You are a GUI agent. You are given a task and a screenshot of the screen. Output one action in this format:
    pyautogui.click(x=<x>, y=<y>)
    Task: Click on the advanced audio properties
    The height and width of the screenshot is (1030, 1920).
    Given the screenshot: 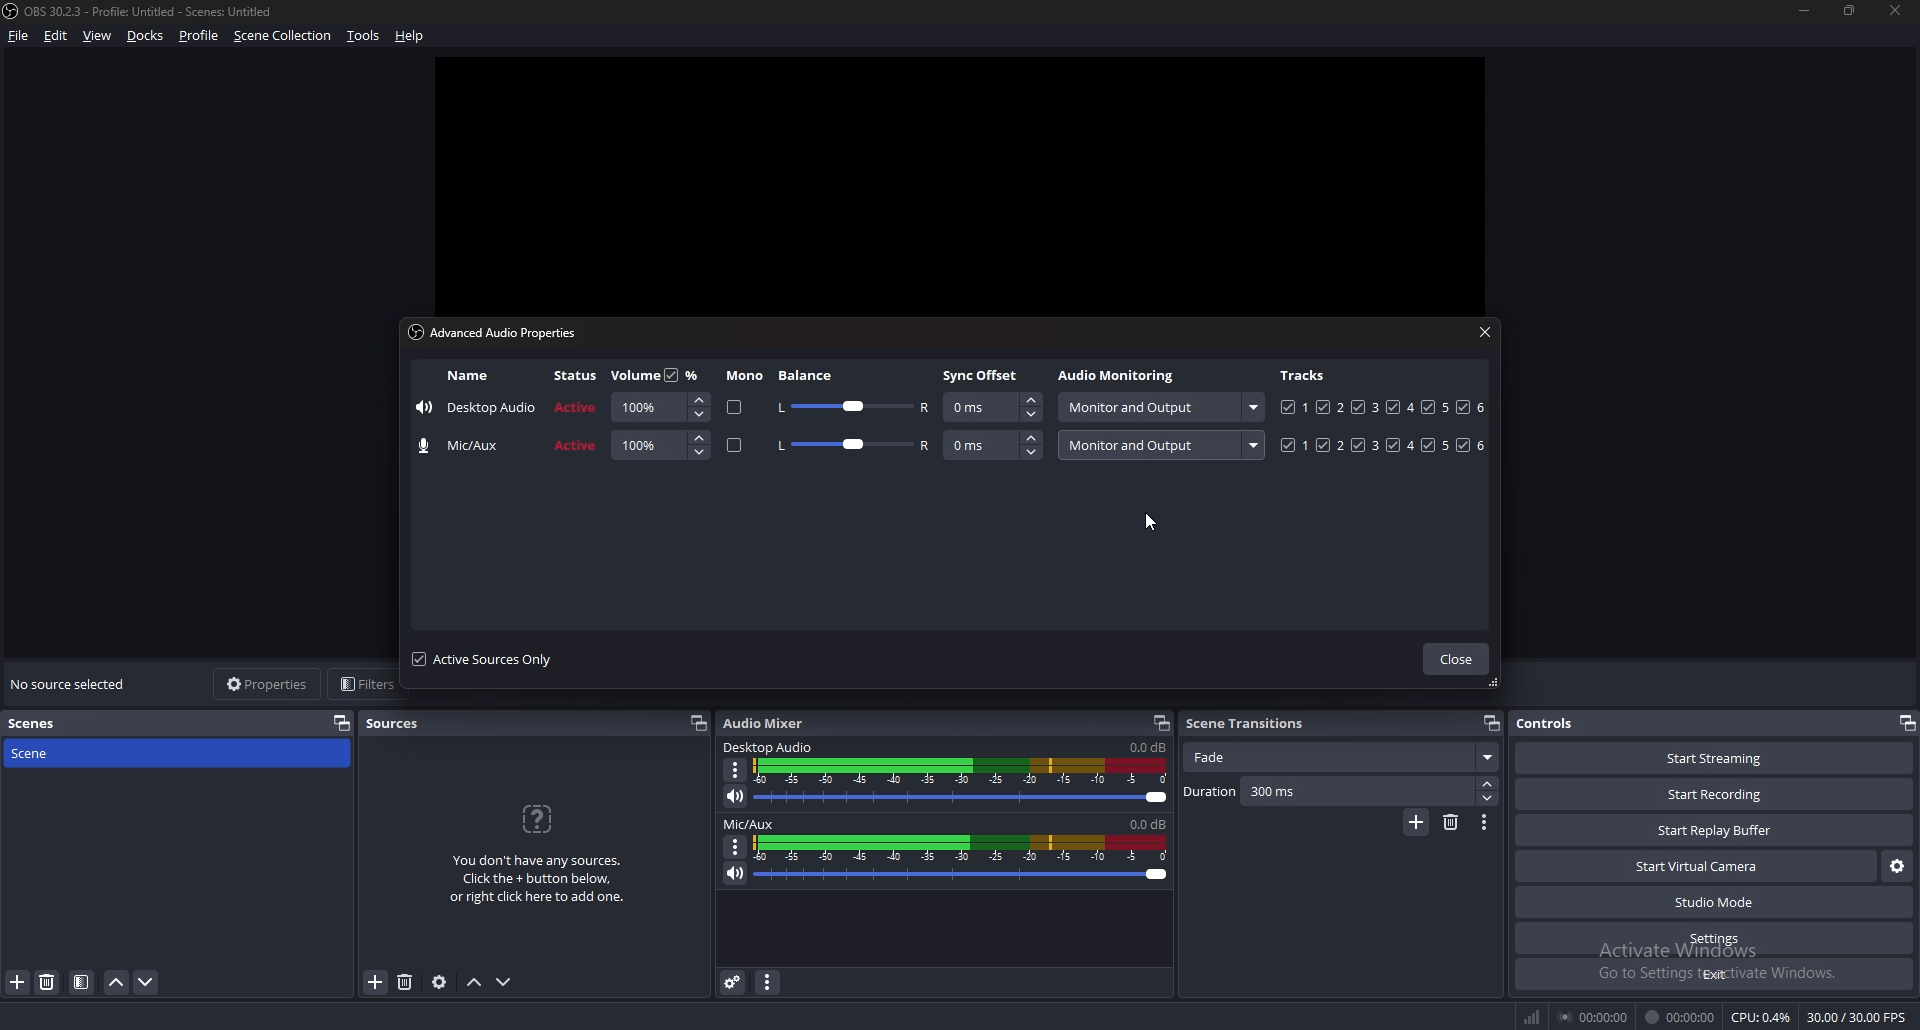 What is the action you would take?
    pyautogui.click(x=735, y=983)
    